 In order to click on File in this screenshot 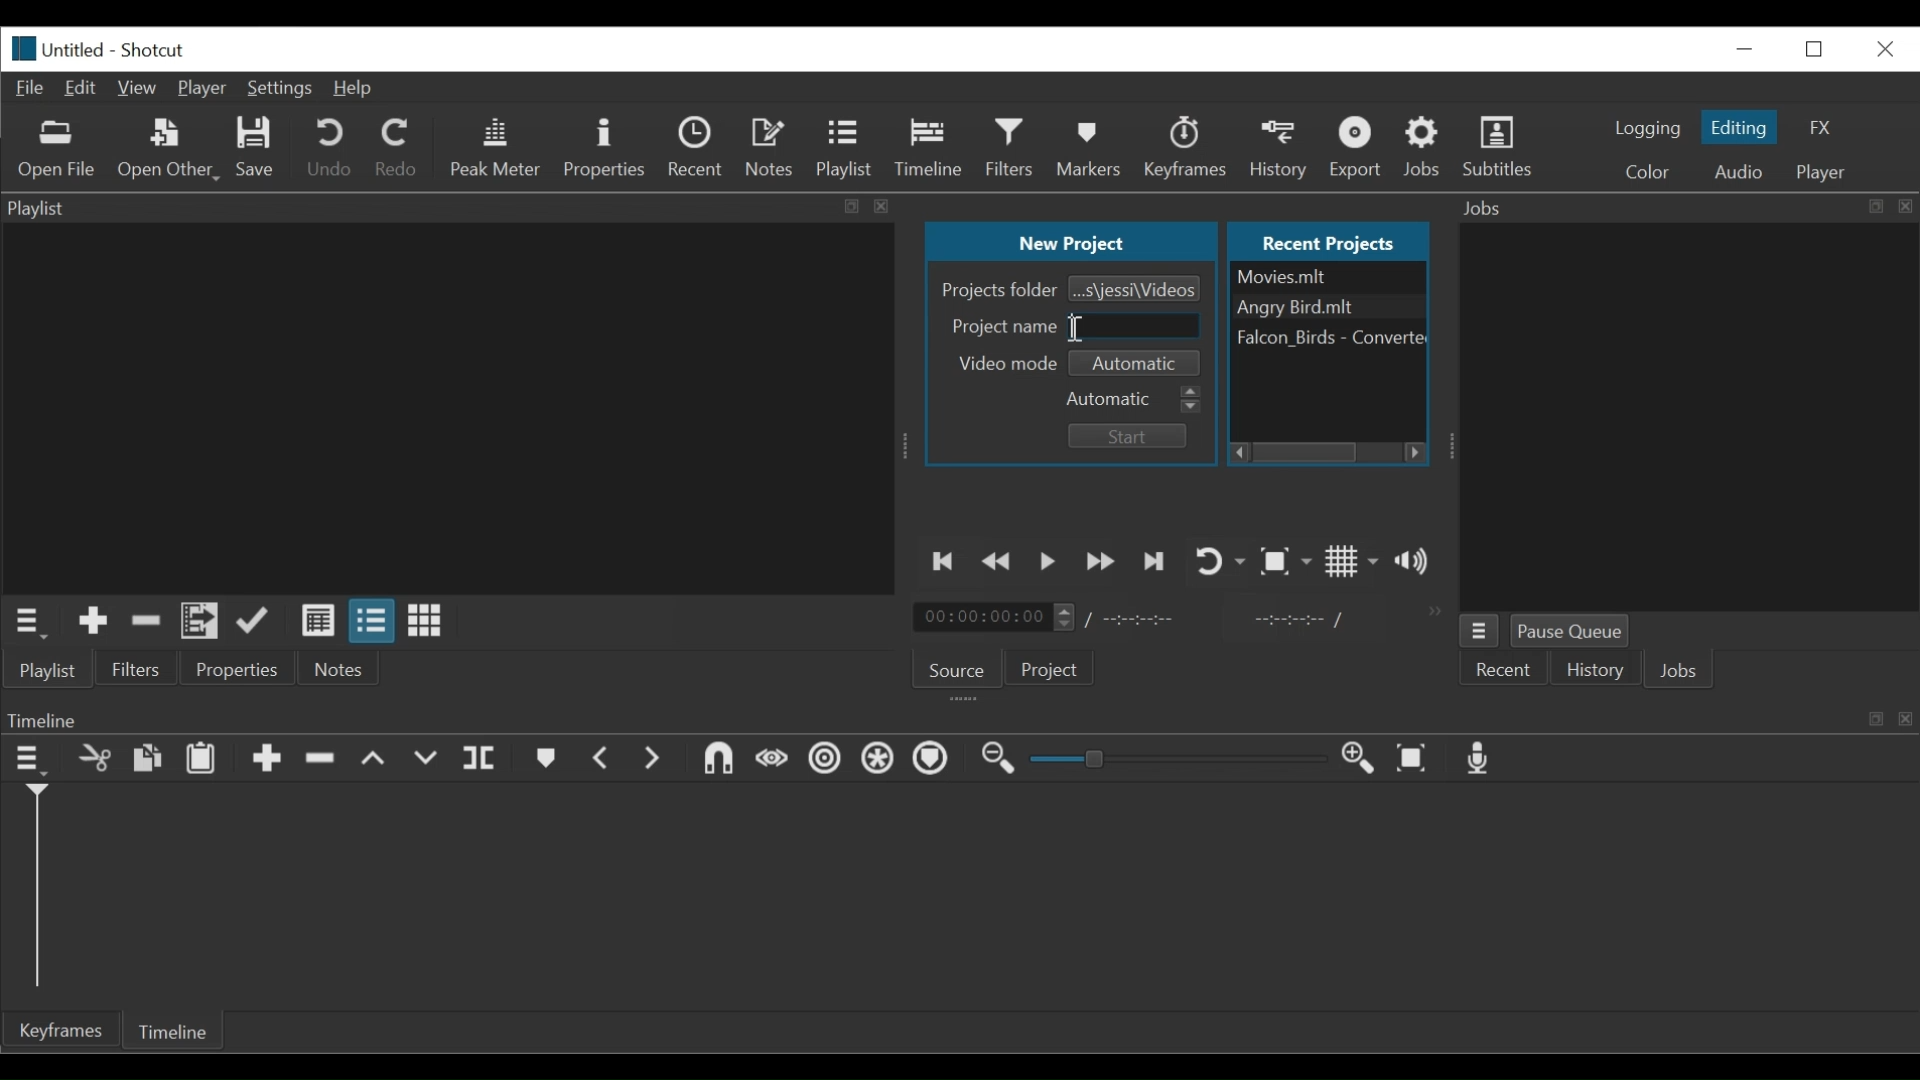, I will do `click(1328, 338)`.